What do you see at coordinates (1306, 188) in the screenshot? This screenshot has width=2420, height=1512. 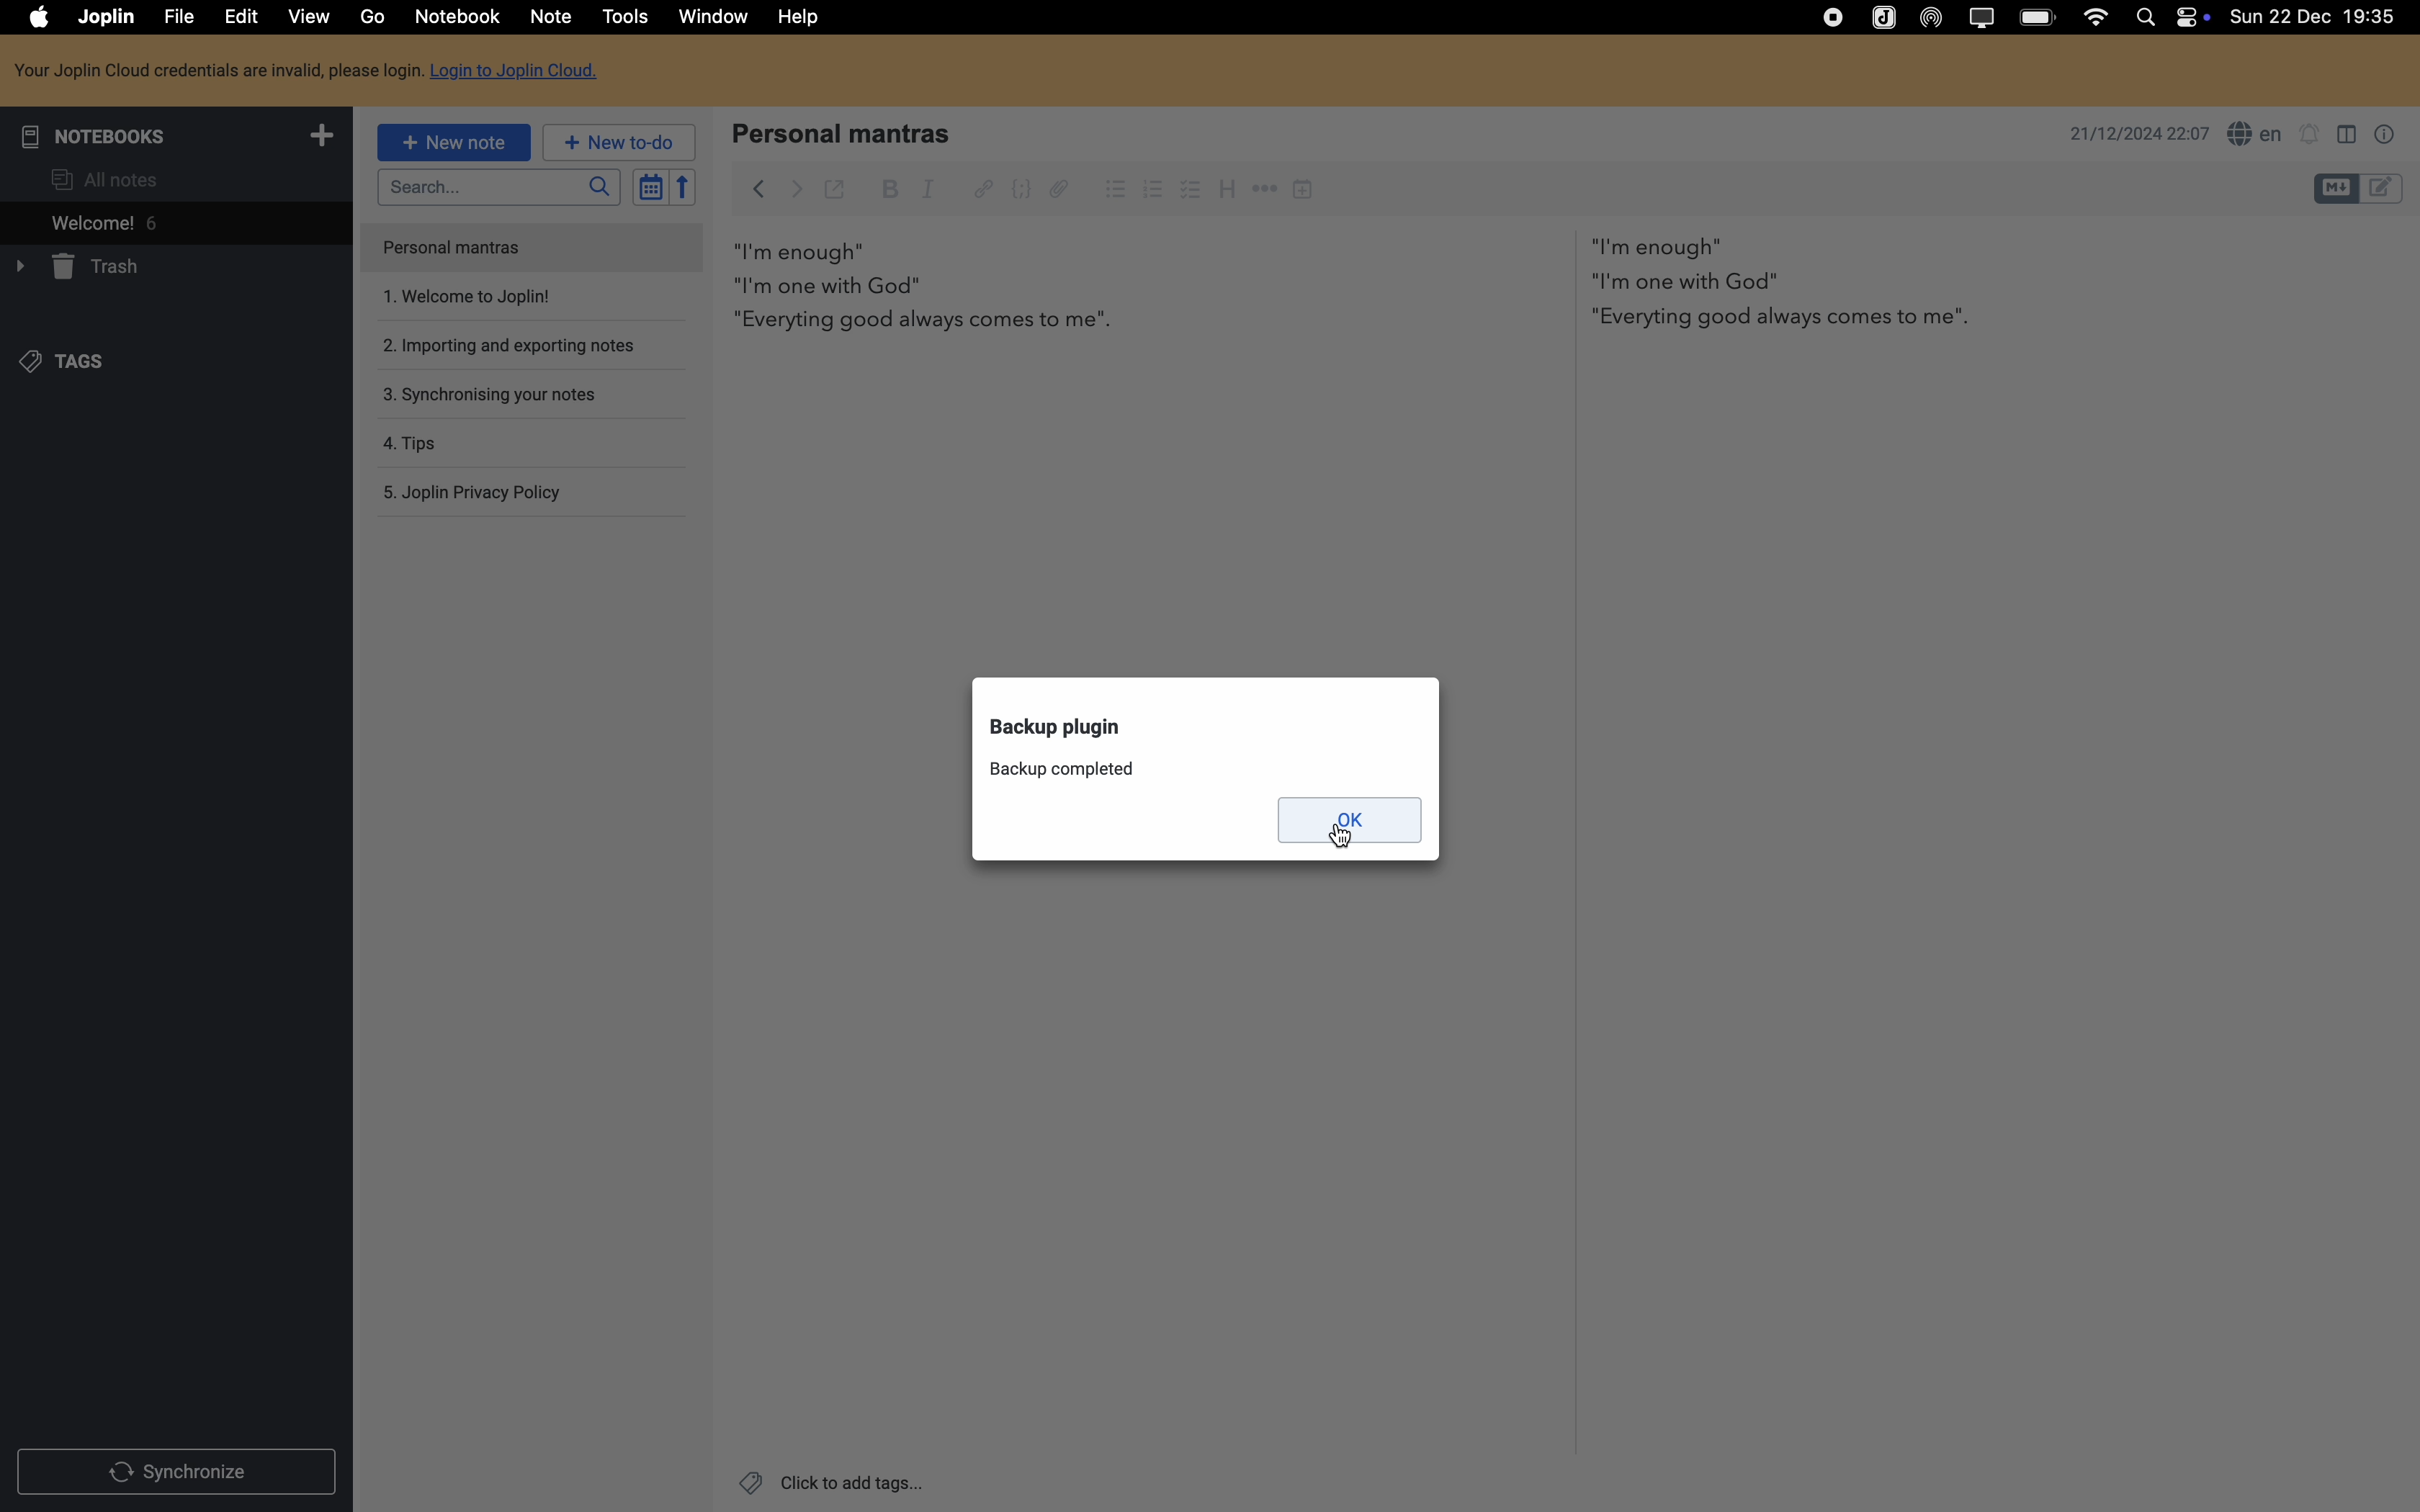 I see `insert time` at bounding box center [1306, 188].